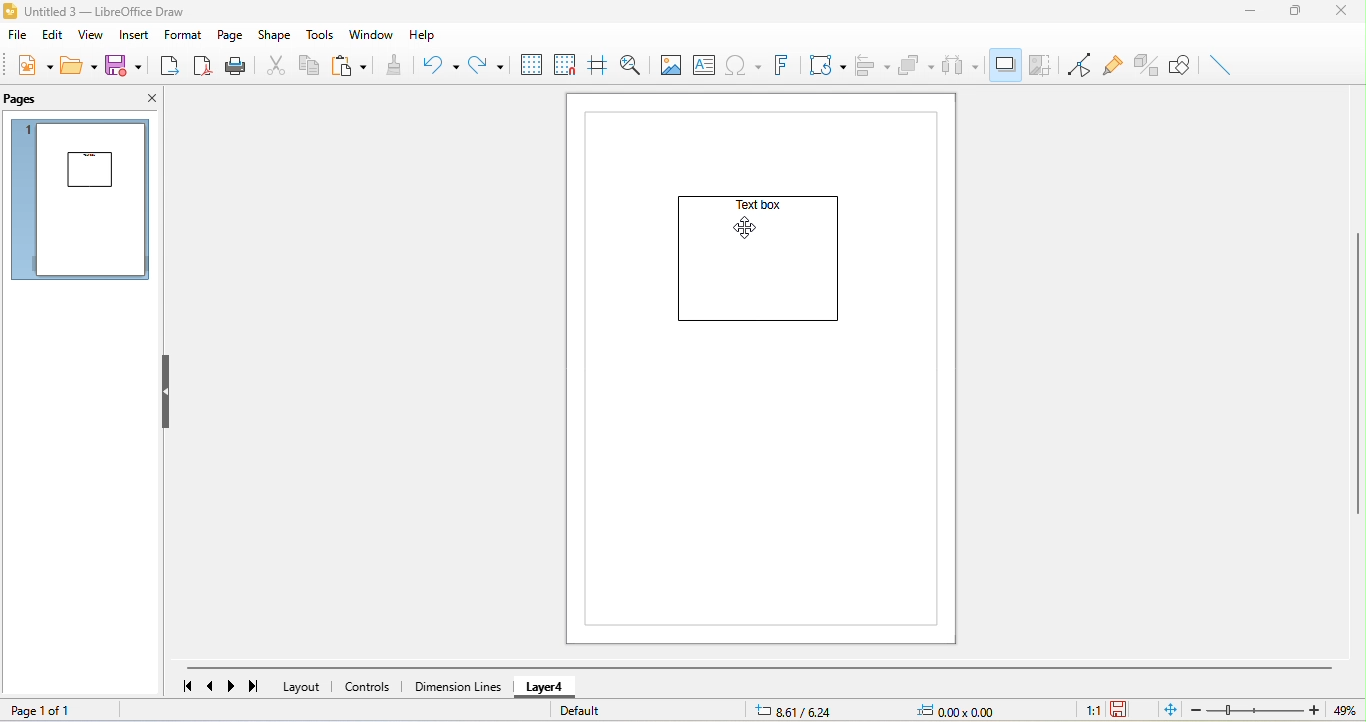 This screenshot has width=1366, height=722. I want to click on libre office draw logo, so click(11, 10).